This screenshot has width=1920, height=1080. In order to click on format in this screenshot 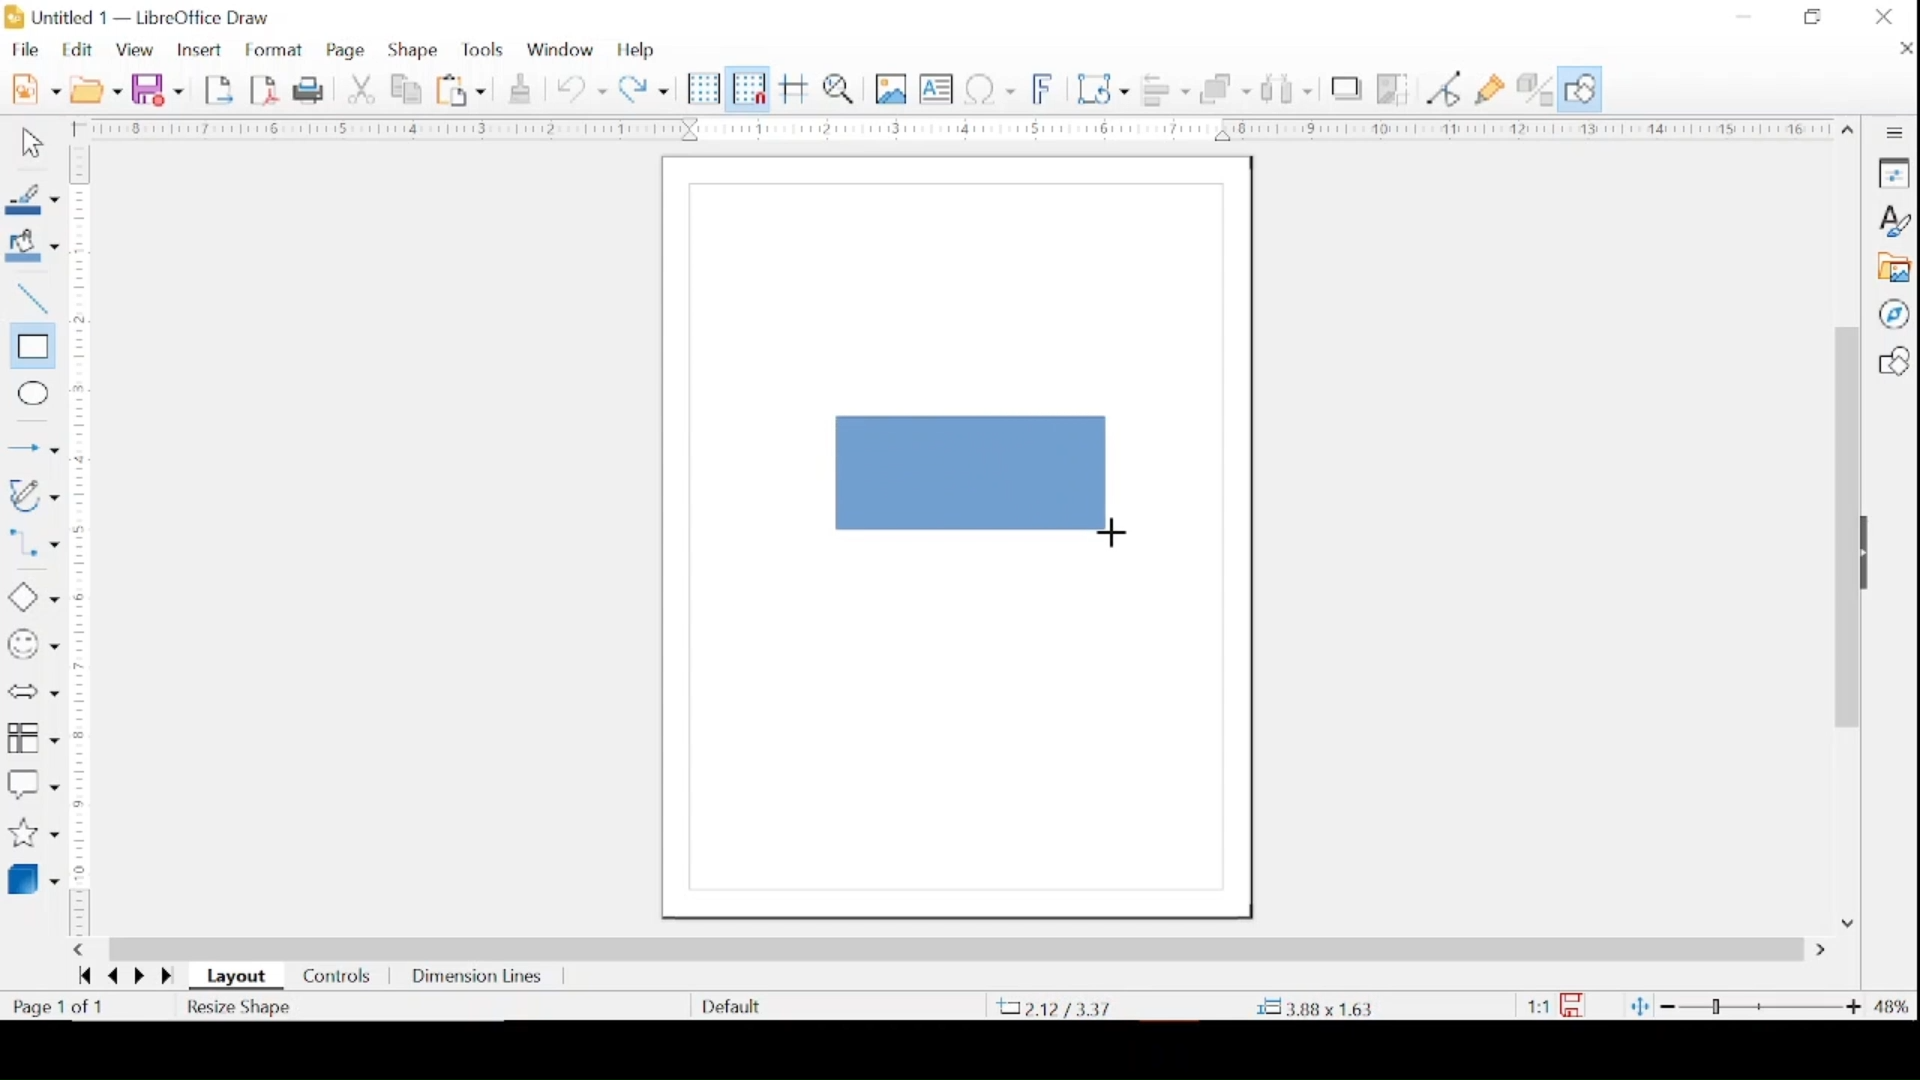, I will do `click(276, 51)`.